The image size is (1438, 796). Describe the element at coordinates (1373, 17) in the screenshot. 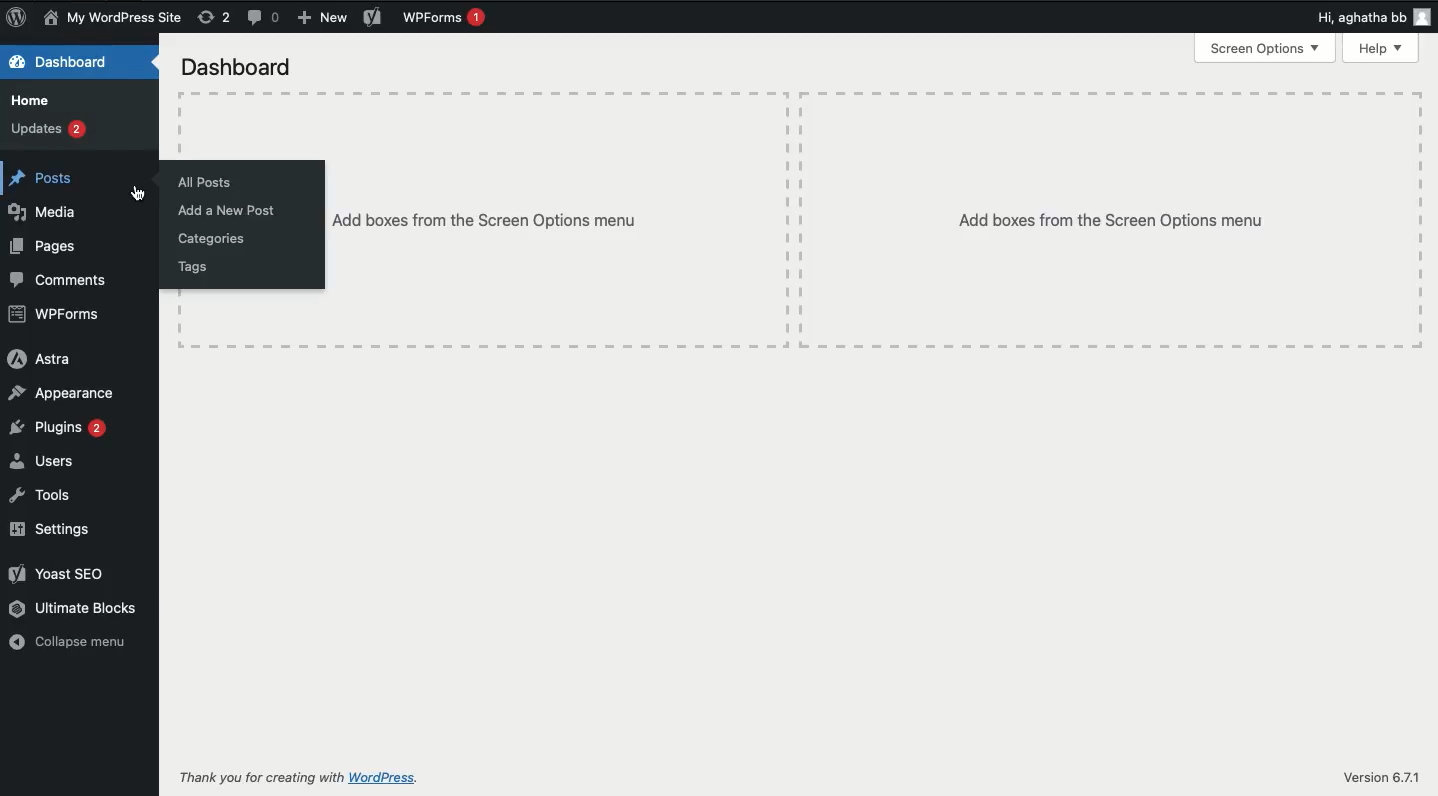

I see `Hi user` at that location.